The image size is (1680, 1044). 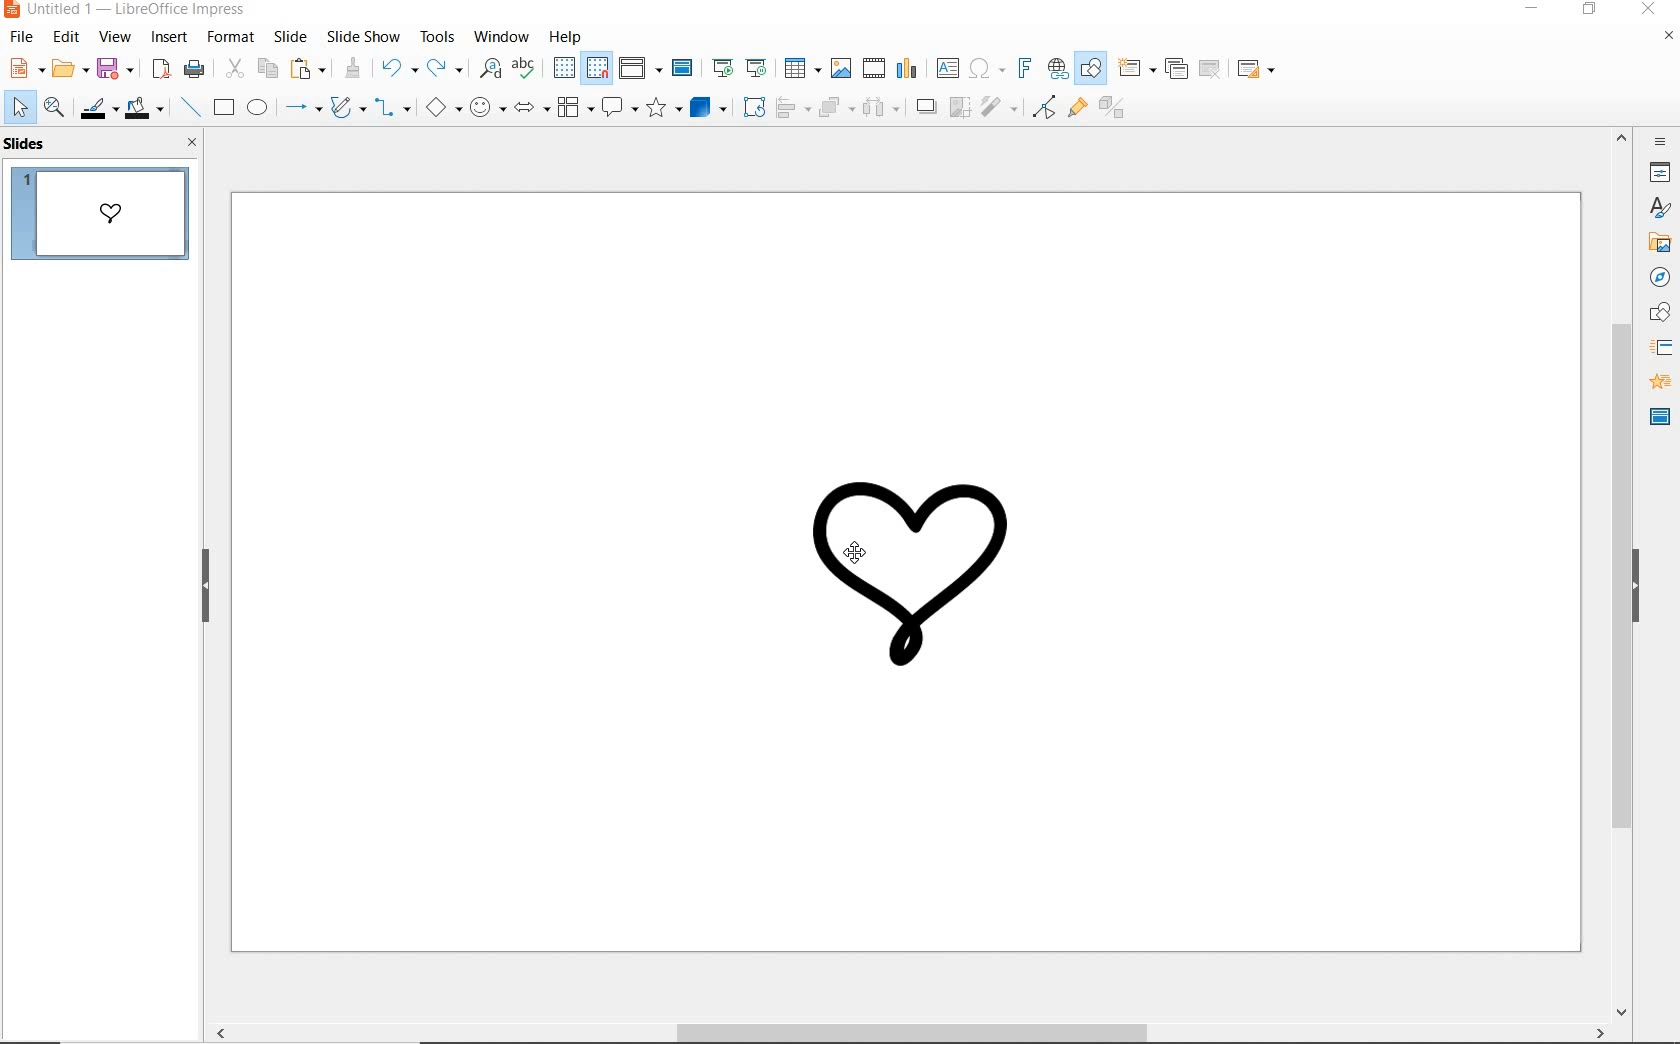 I want to click on start from current slide, so click(x=757, y=68).